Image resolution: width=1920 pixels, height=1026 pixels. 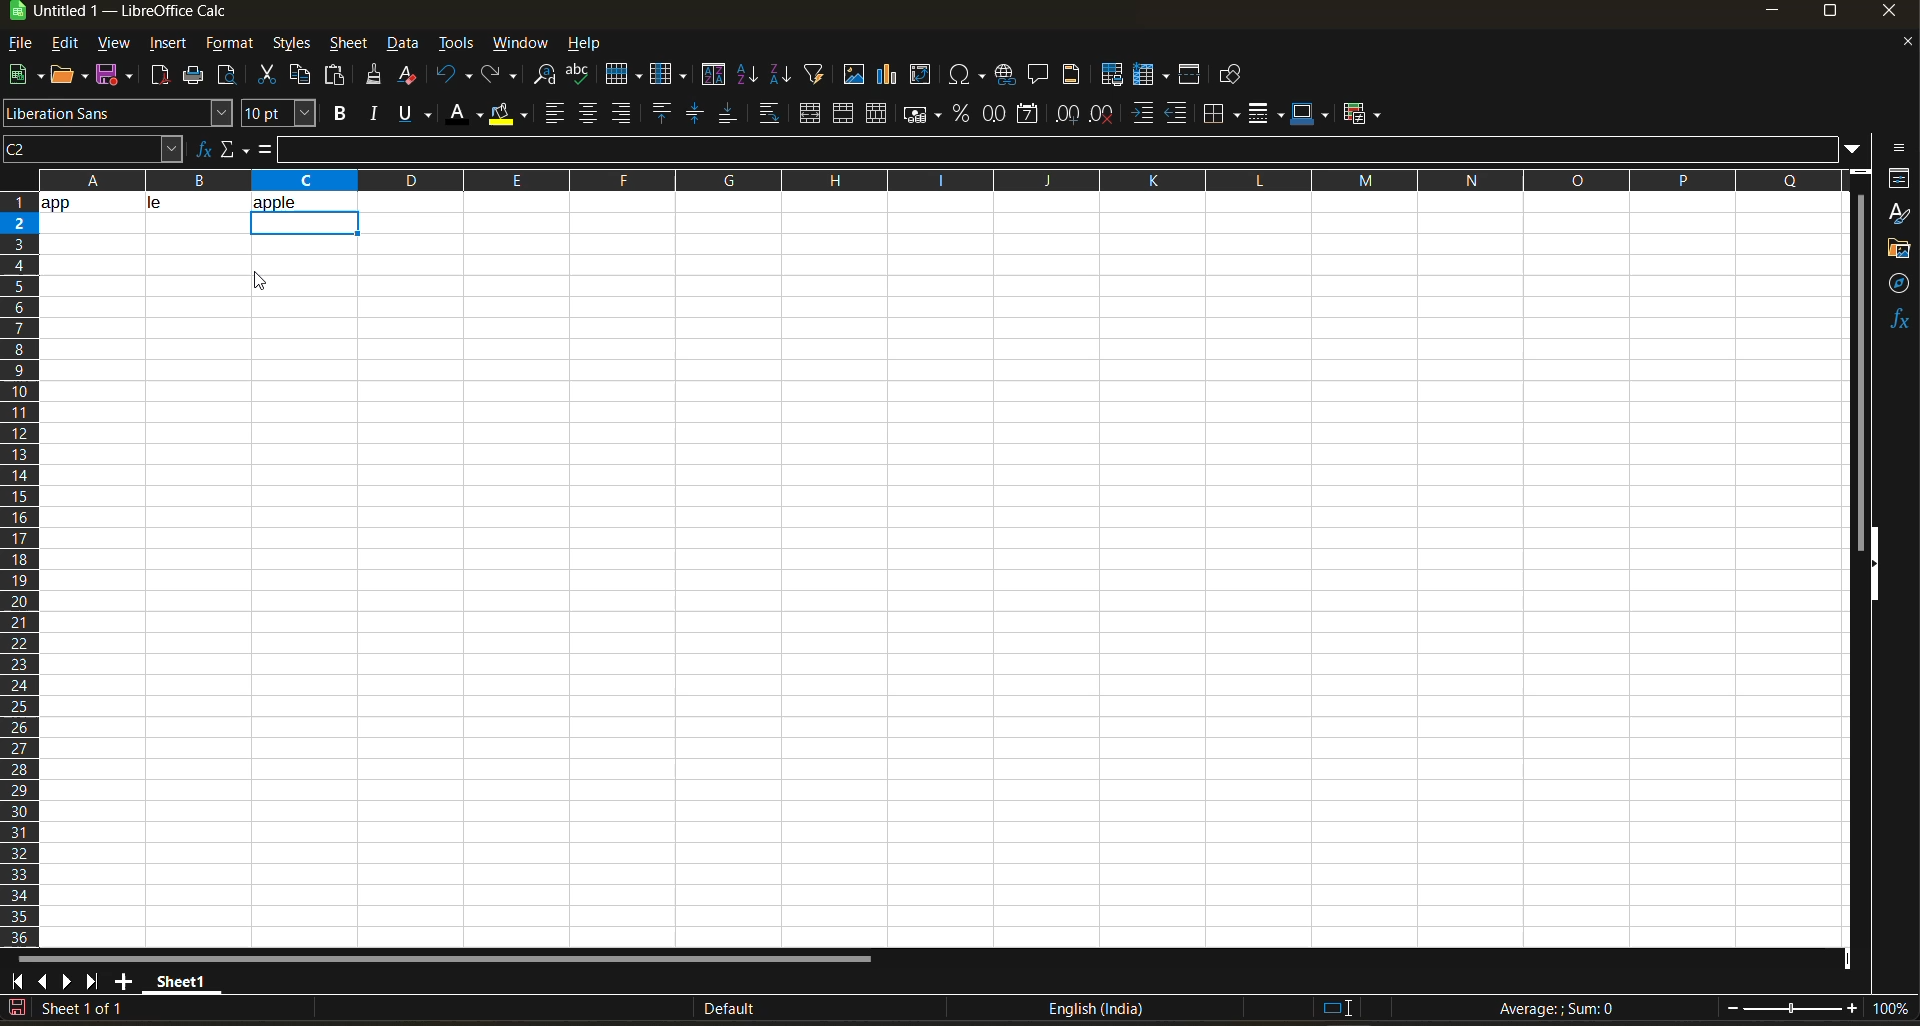 What do you see at coordinates (1181, 114) in the screenshot?
I see `decrease indent` at bounding box center [1181, 114].